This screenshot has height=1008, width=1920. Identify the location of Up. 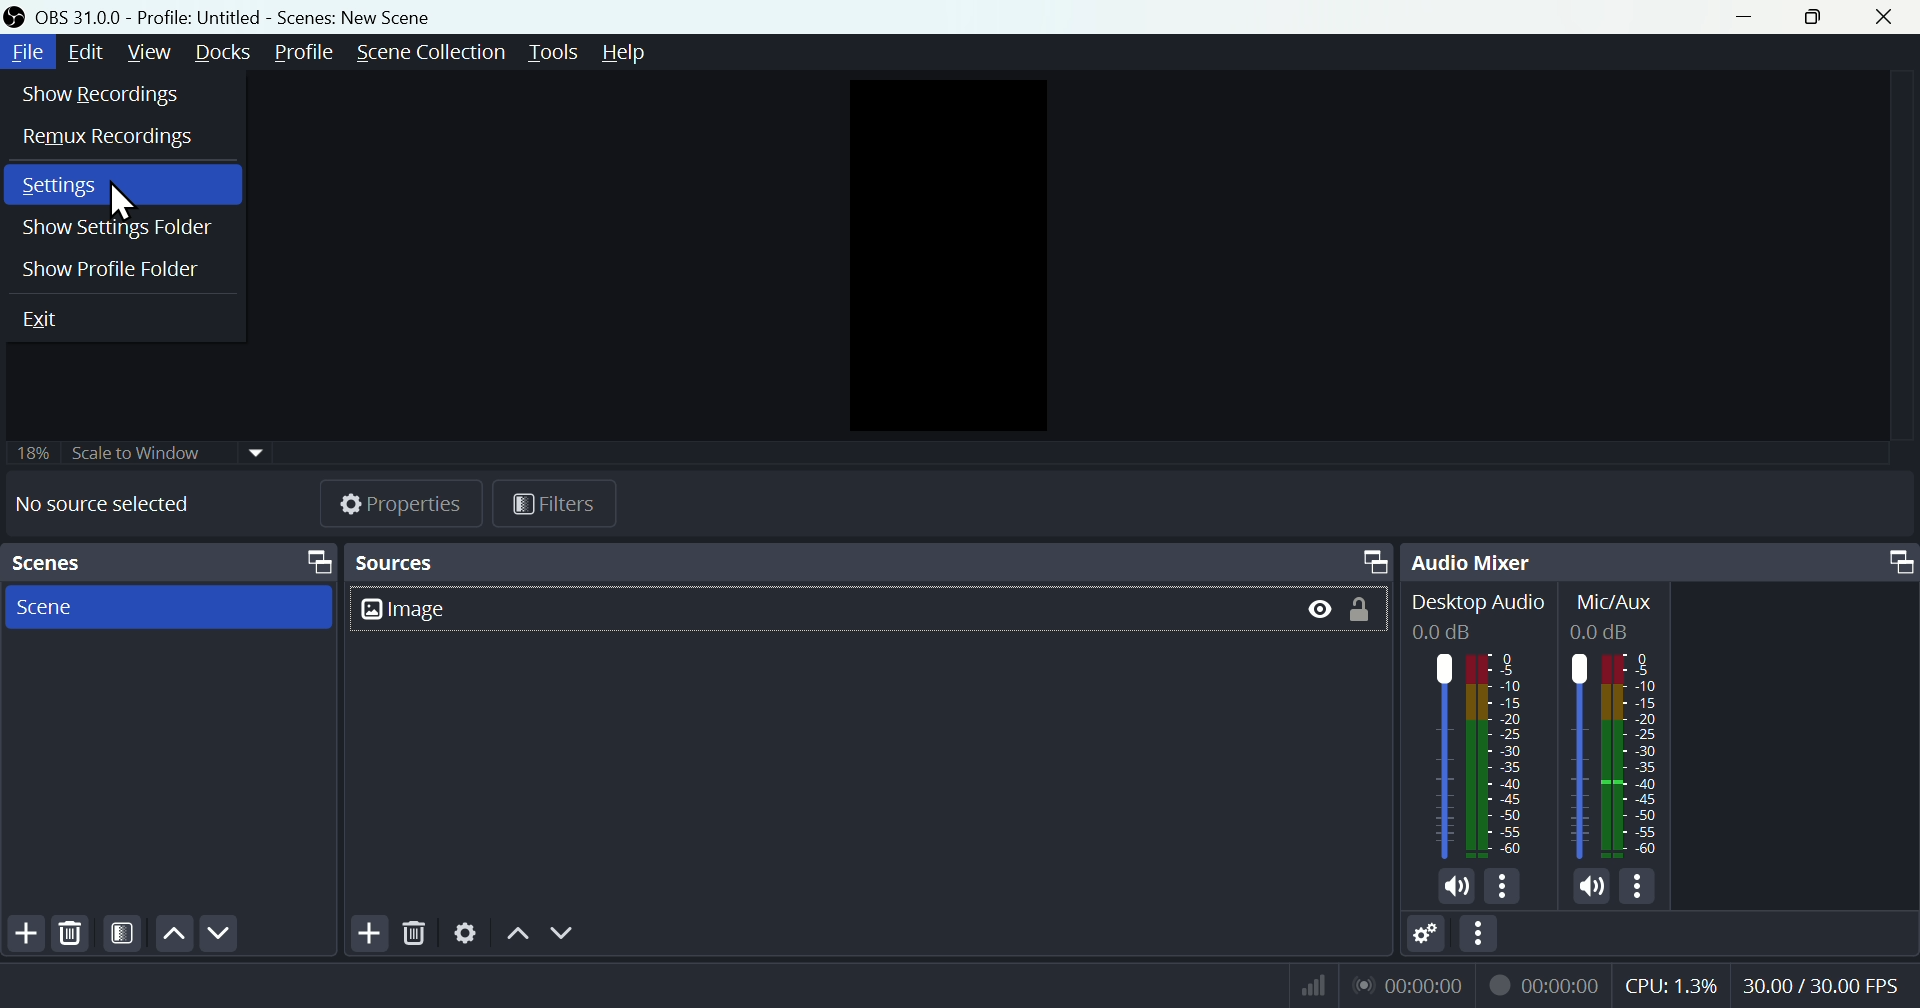
(519, 930).